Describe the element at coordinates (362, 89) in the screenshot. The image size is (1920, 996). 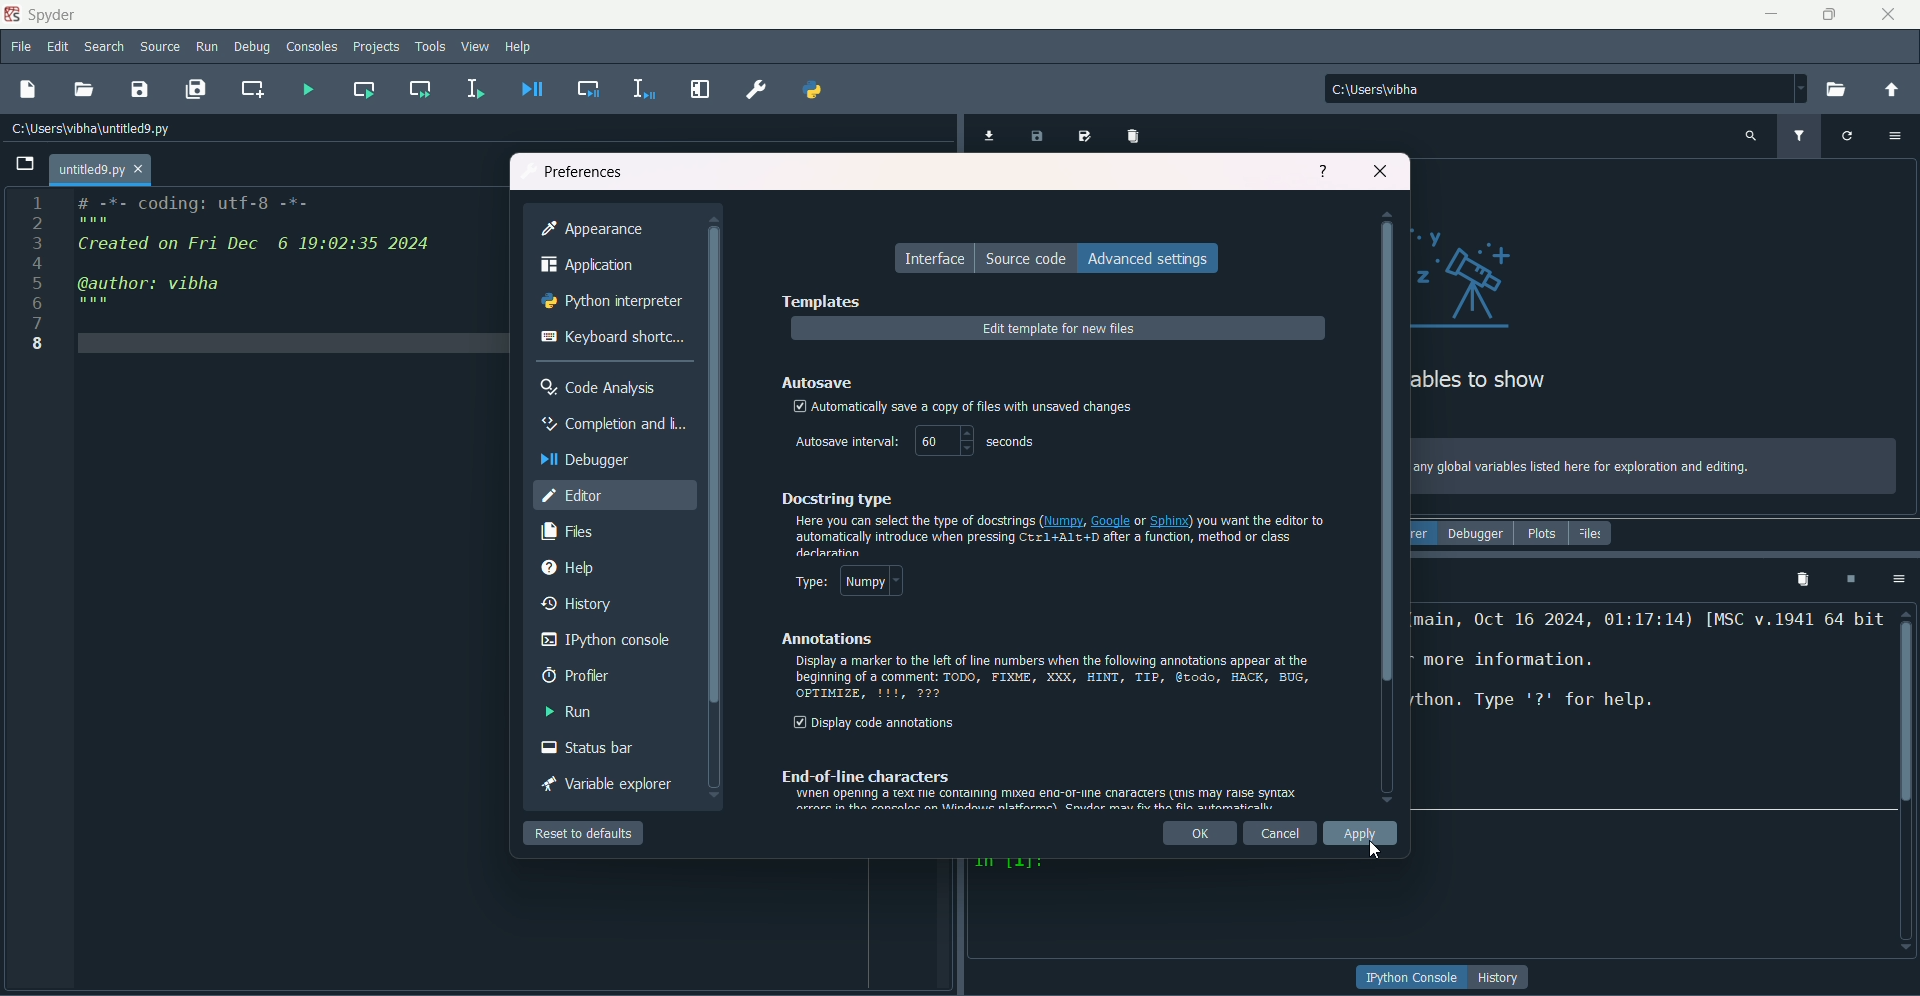
I see `run current cell` at that location.